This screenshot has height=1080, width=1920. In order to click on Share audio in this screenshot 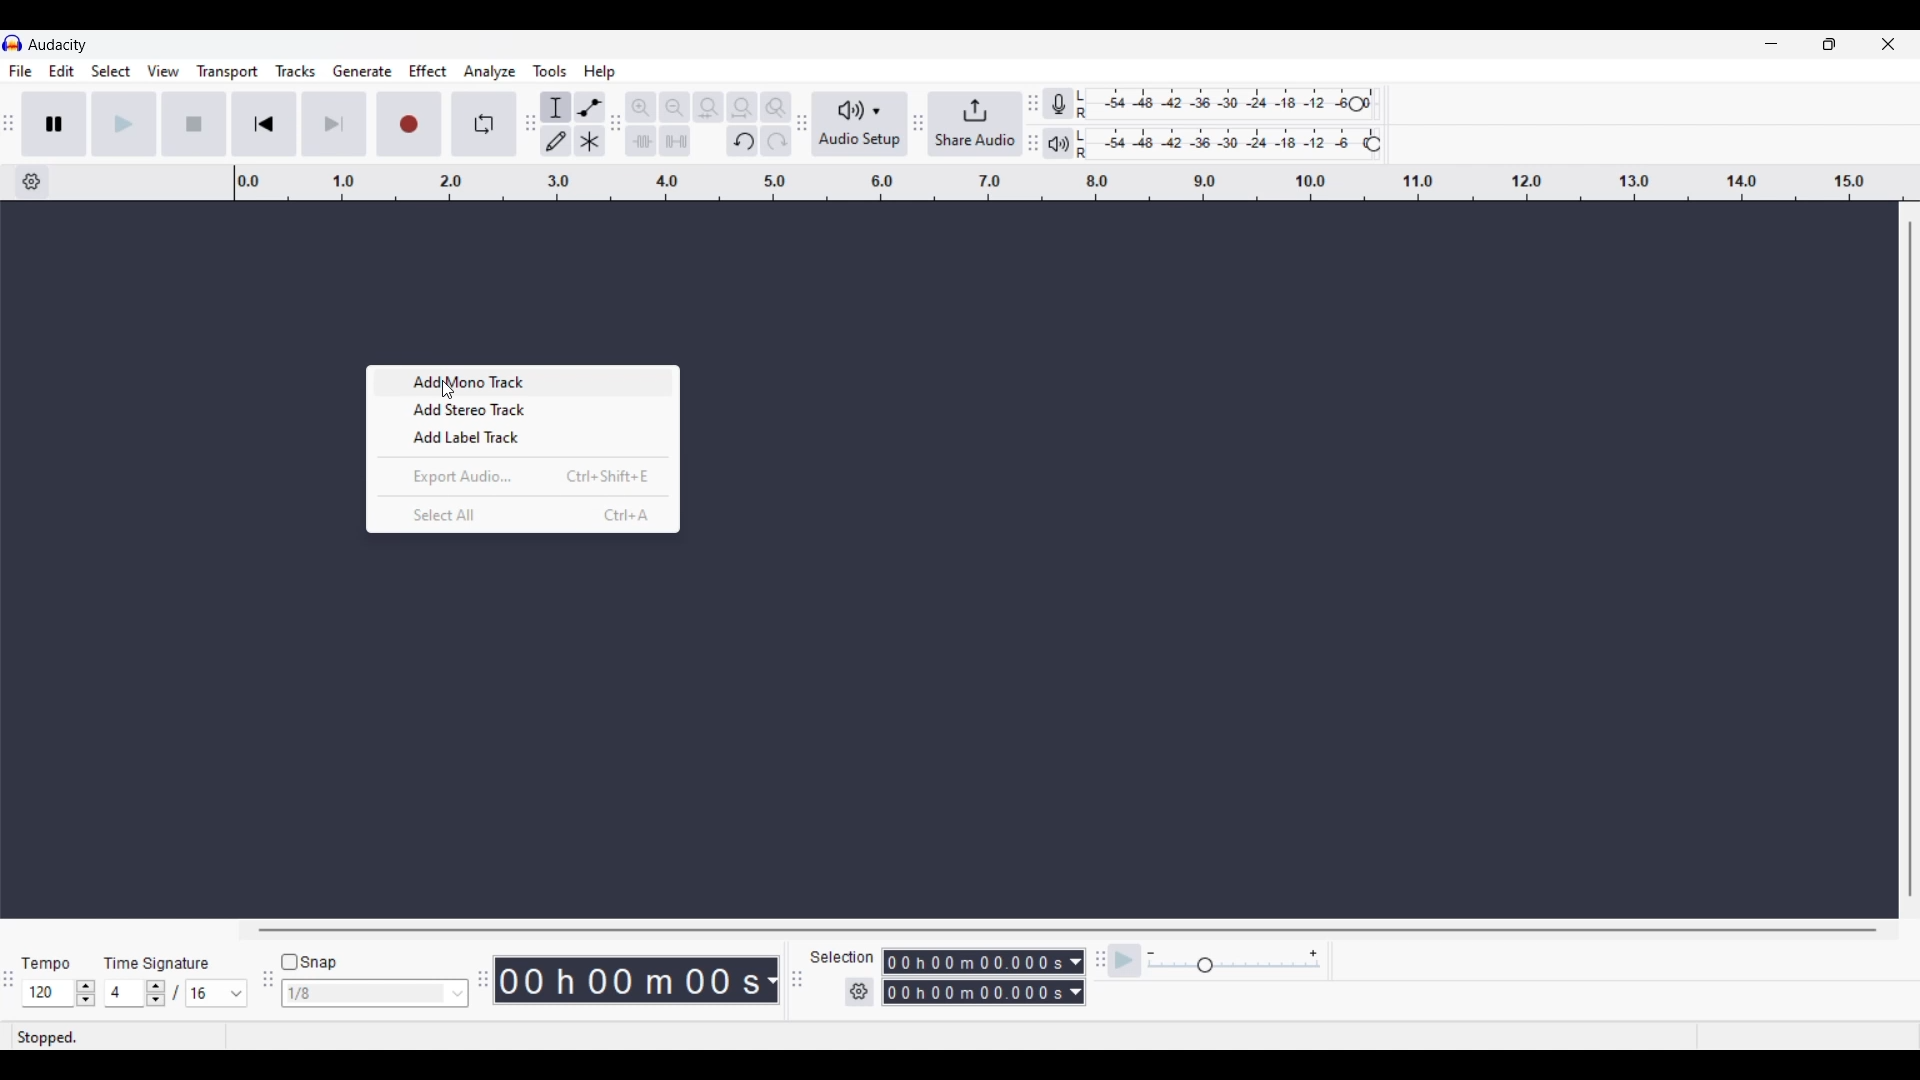, I will do `click(975, 124)`.